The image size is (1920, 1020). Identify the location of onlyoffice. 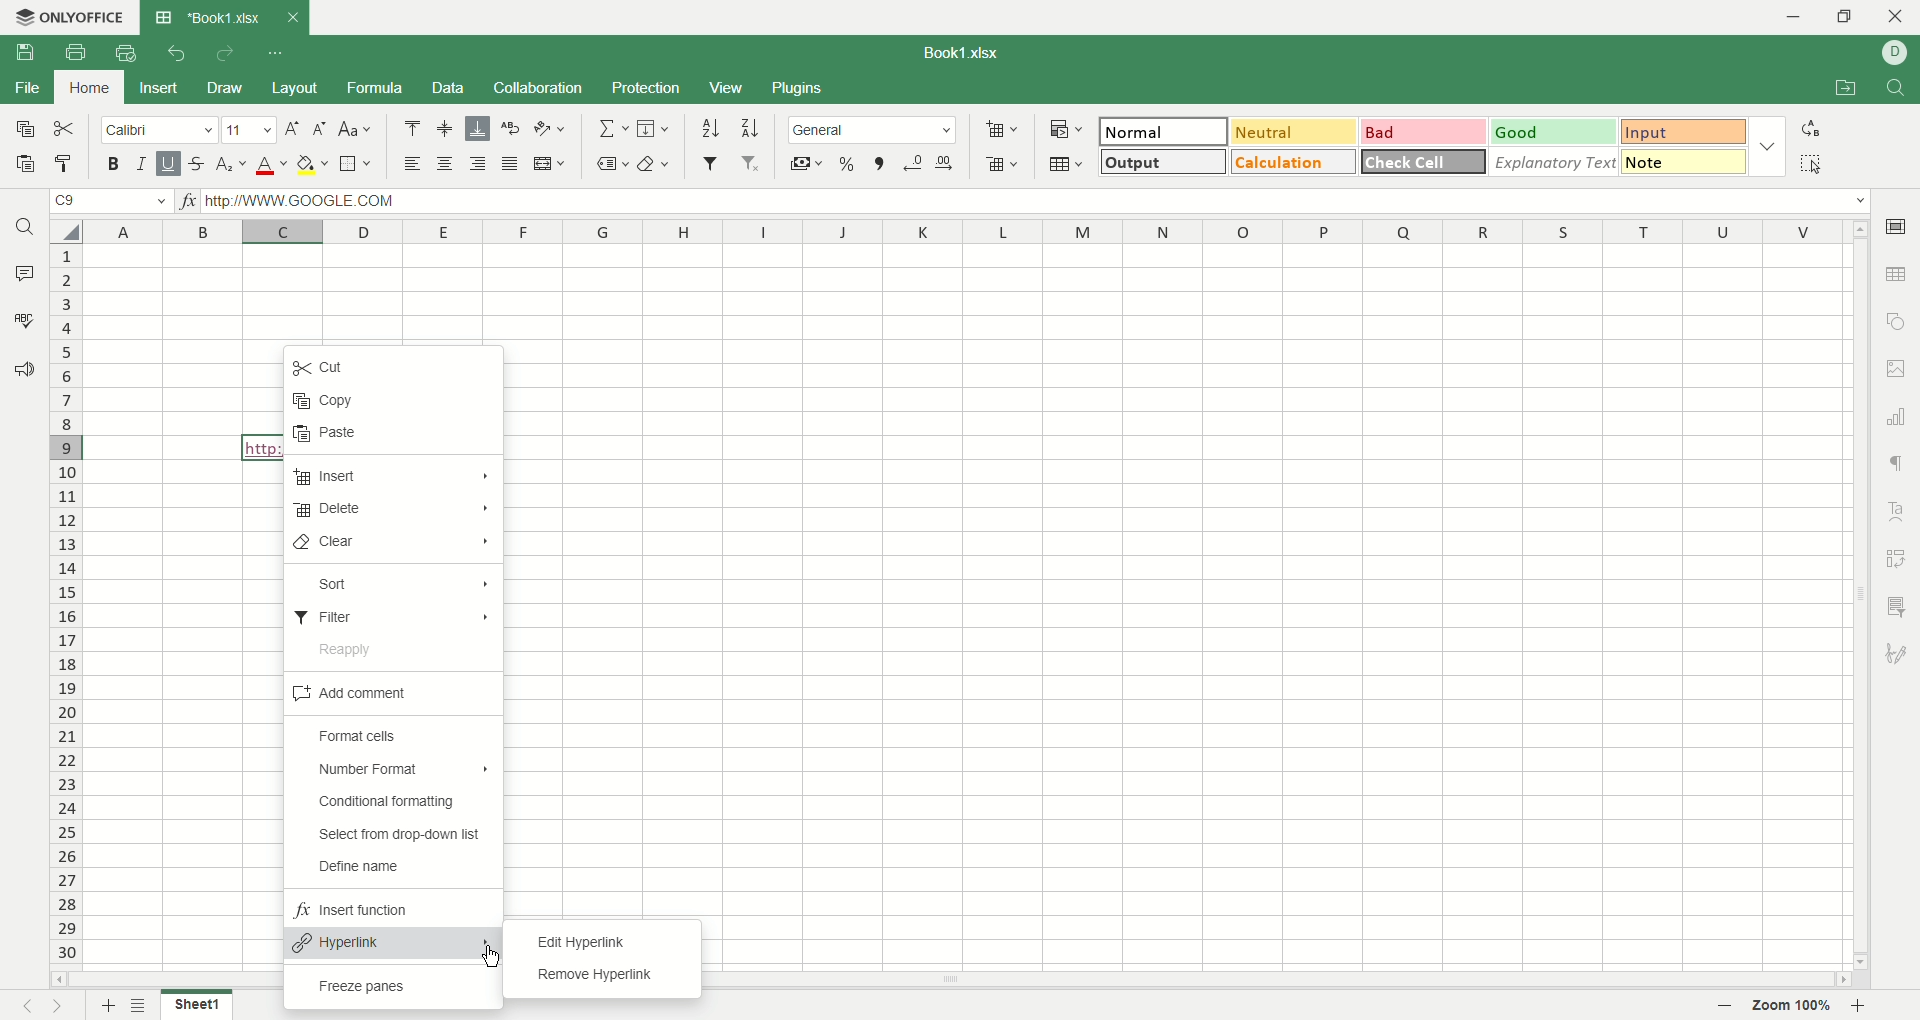
(72, 18).